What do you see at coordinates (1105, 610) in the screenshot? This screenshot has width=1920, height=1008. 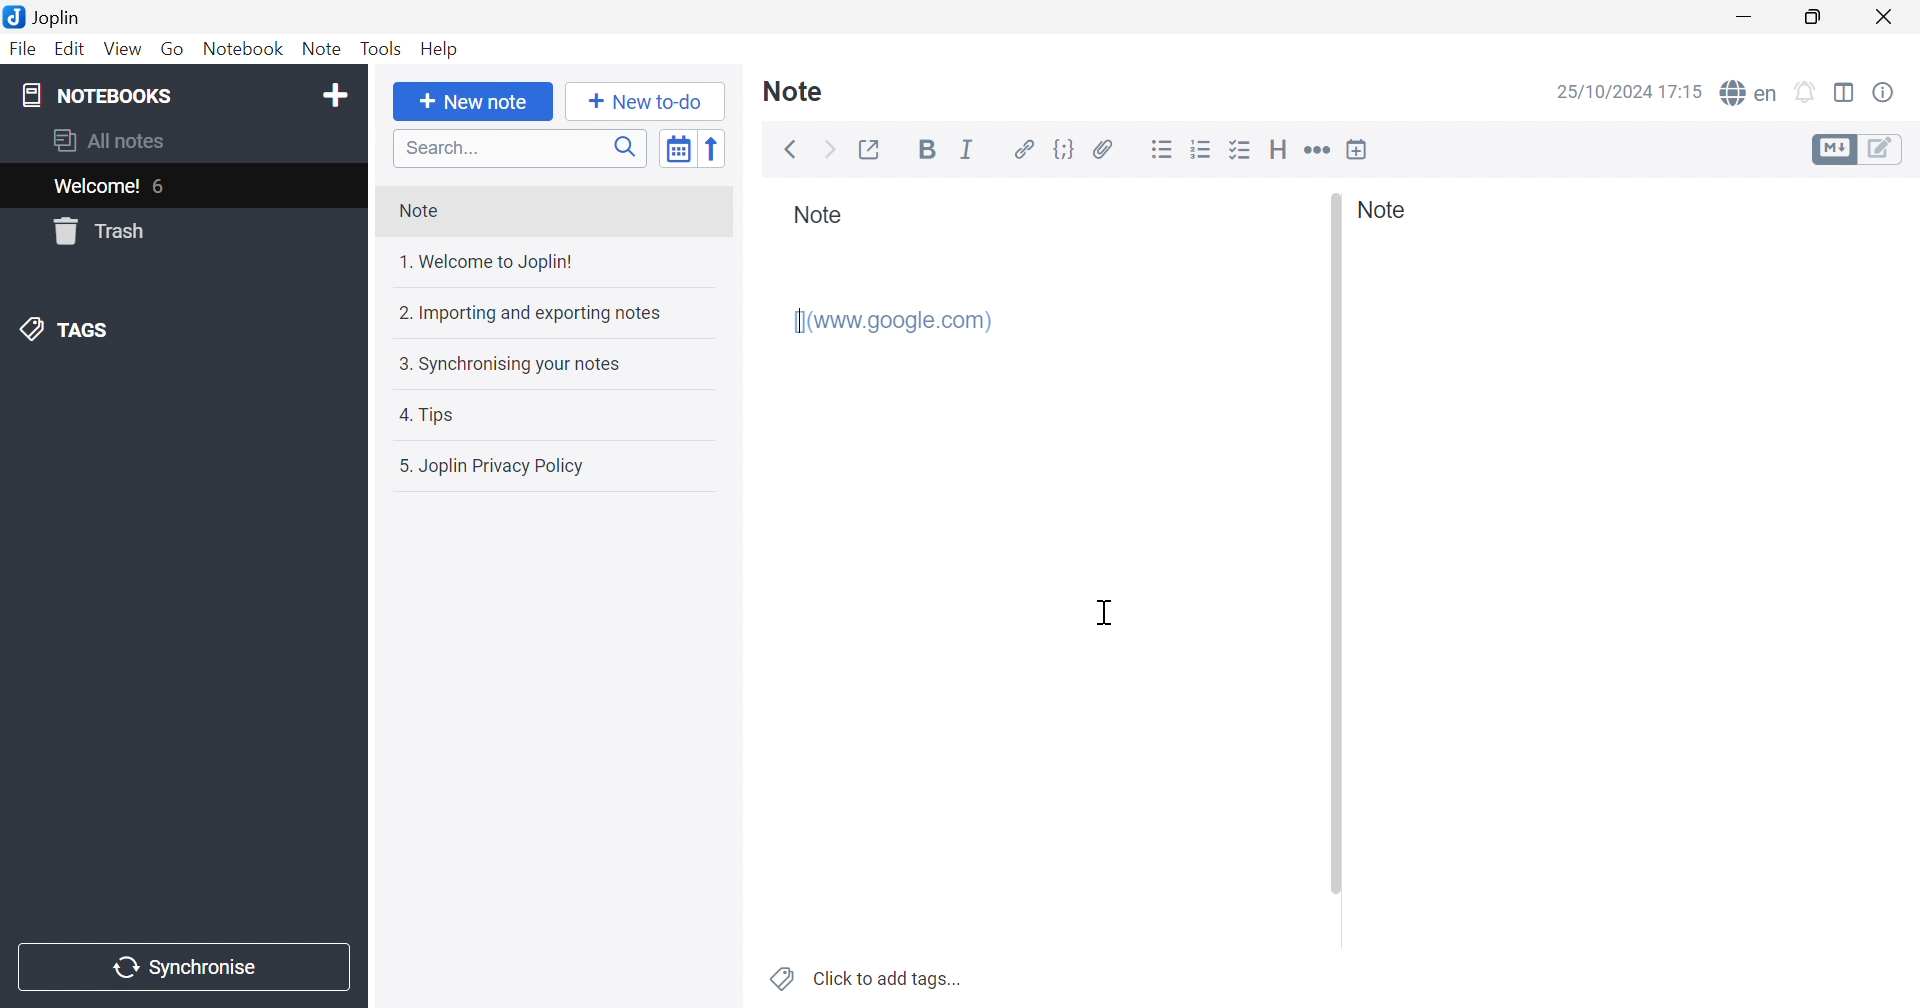 I see `Cursor` at bounding box center [1105, 610].